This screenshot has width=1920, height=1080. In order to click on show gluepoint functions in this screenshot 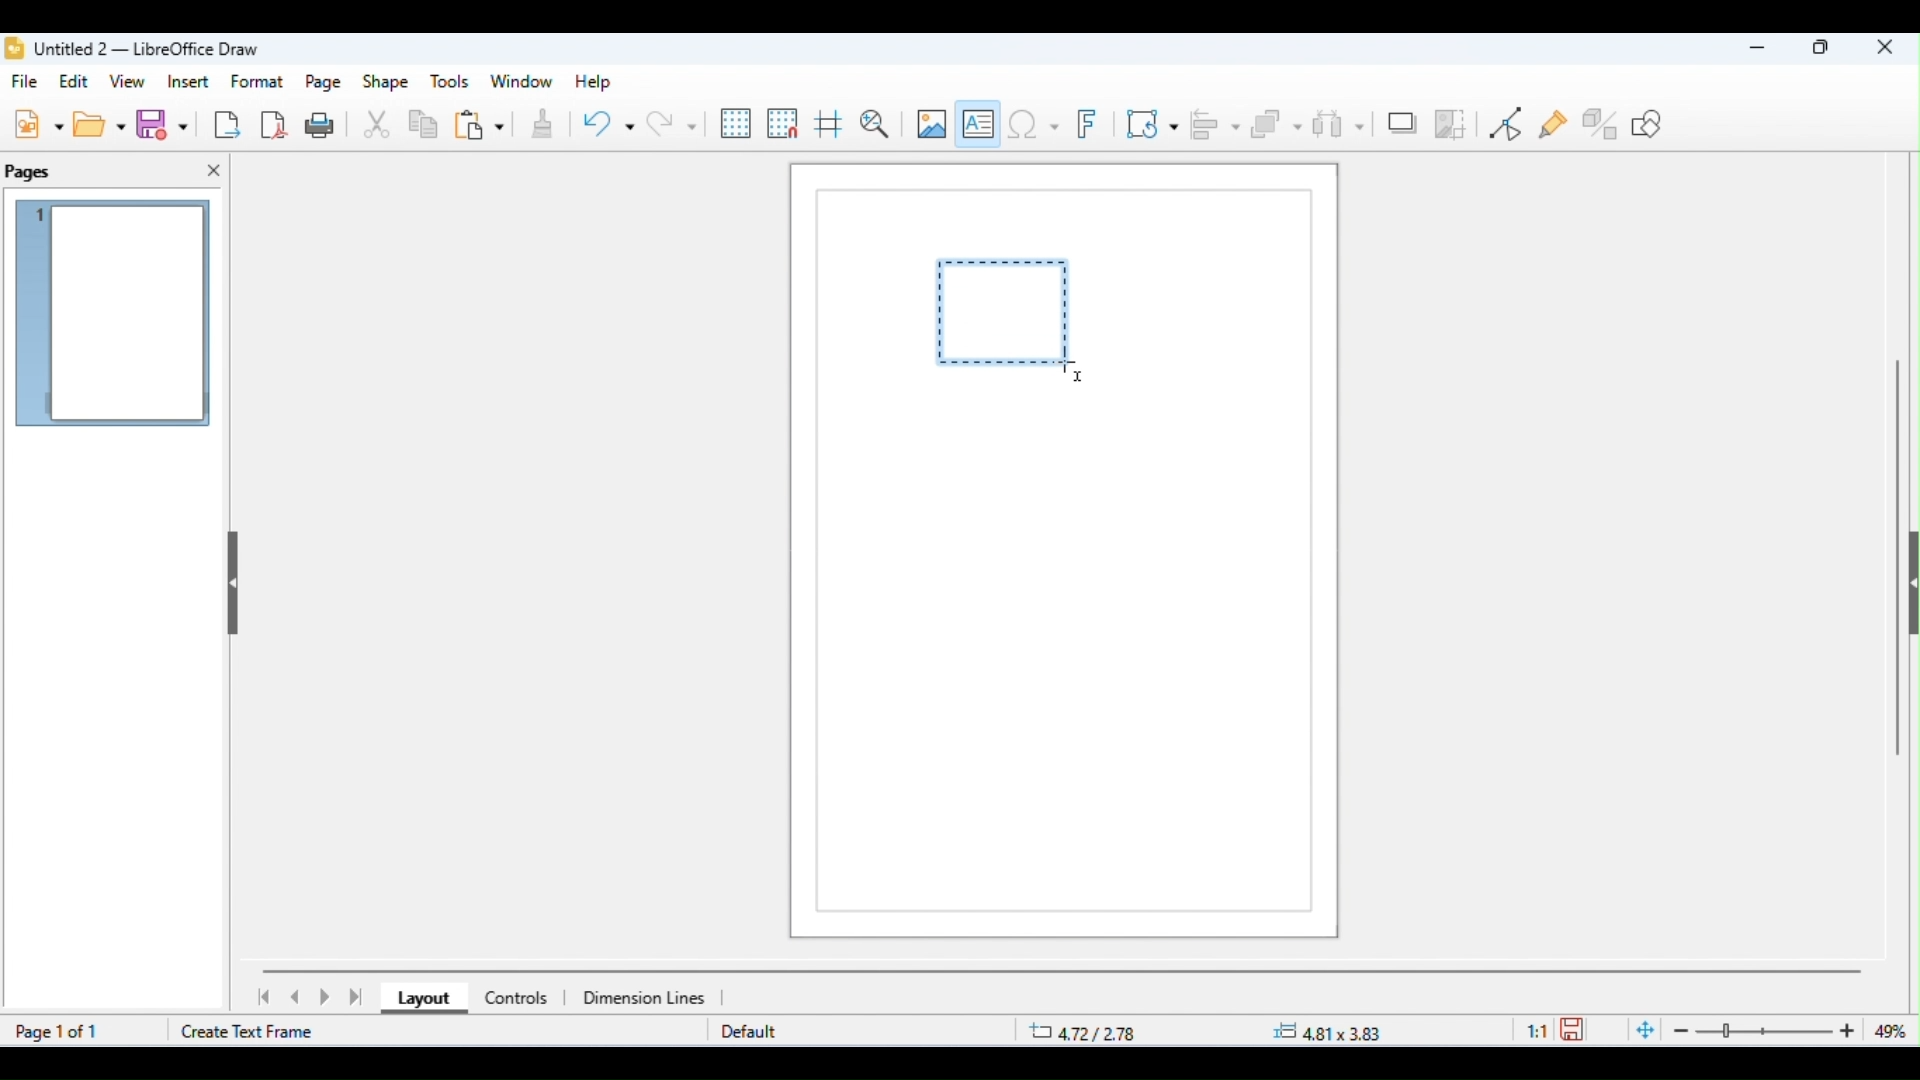, I will do `click(1555, 126)`.